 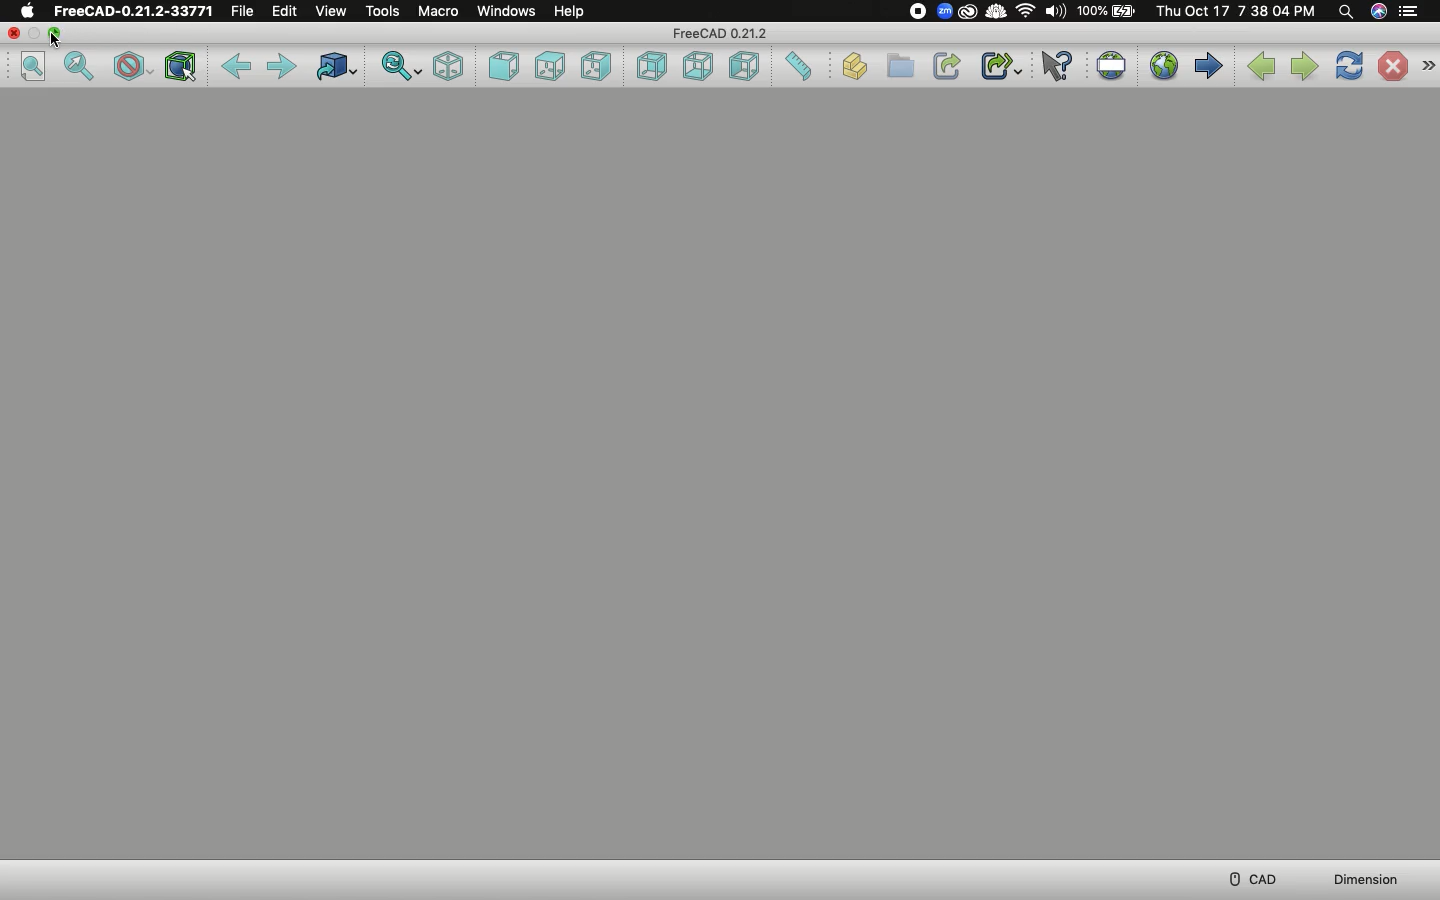 I want to click on What's this?, so click(x=1056, y=66).